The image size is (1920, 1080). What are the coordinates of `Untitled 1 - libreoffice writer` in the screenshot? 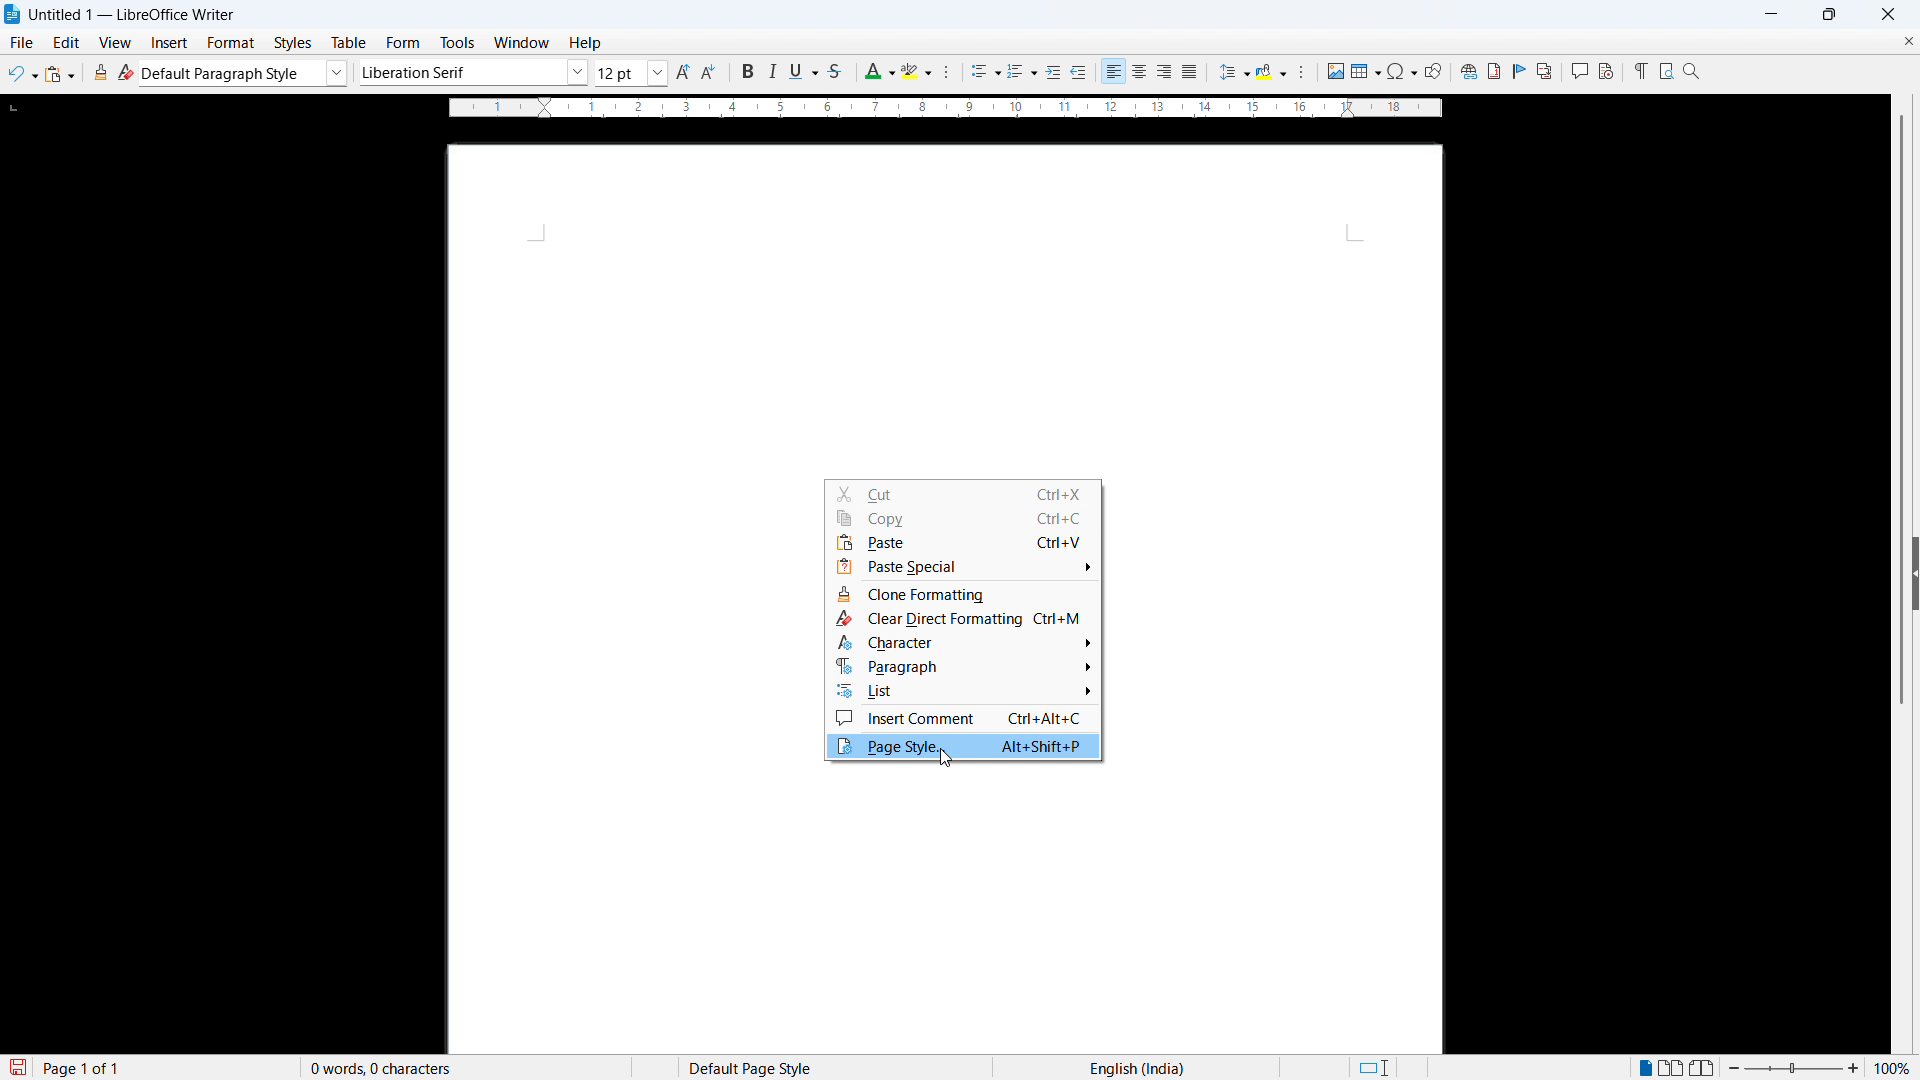 It's located at (132, 16).